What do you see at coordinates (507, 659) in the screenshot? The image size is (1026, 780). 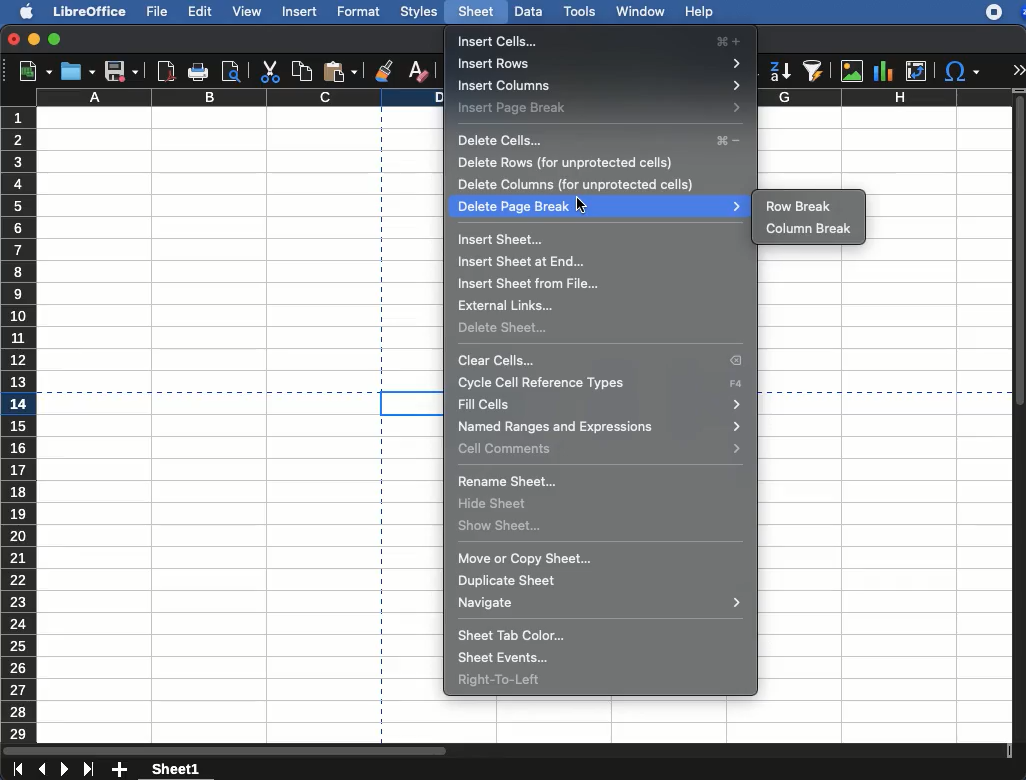 I see `sheet events` at bounding box center [507, 659].